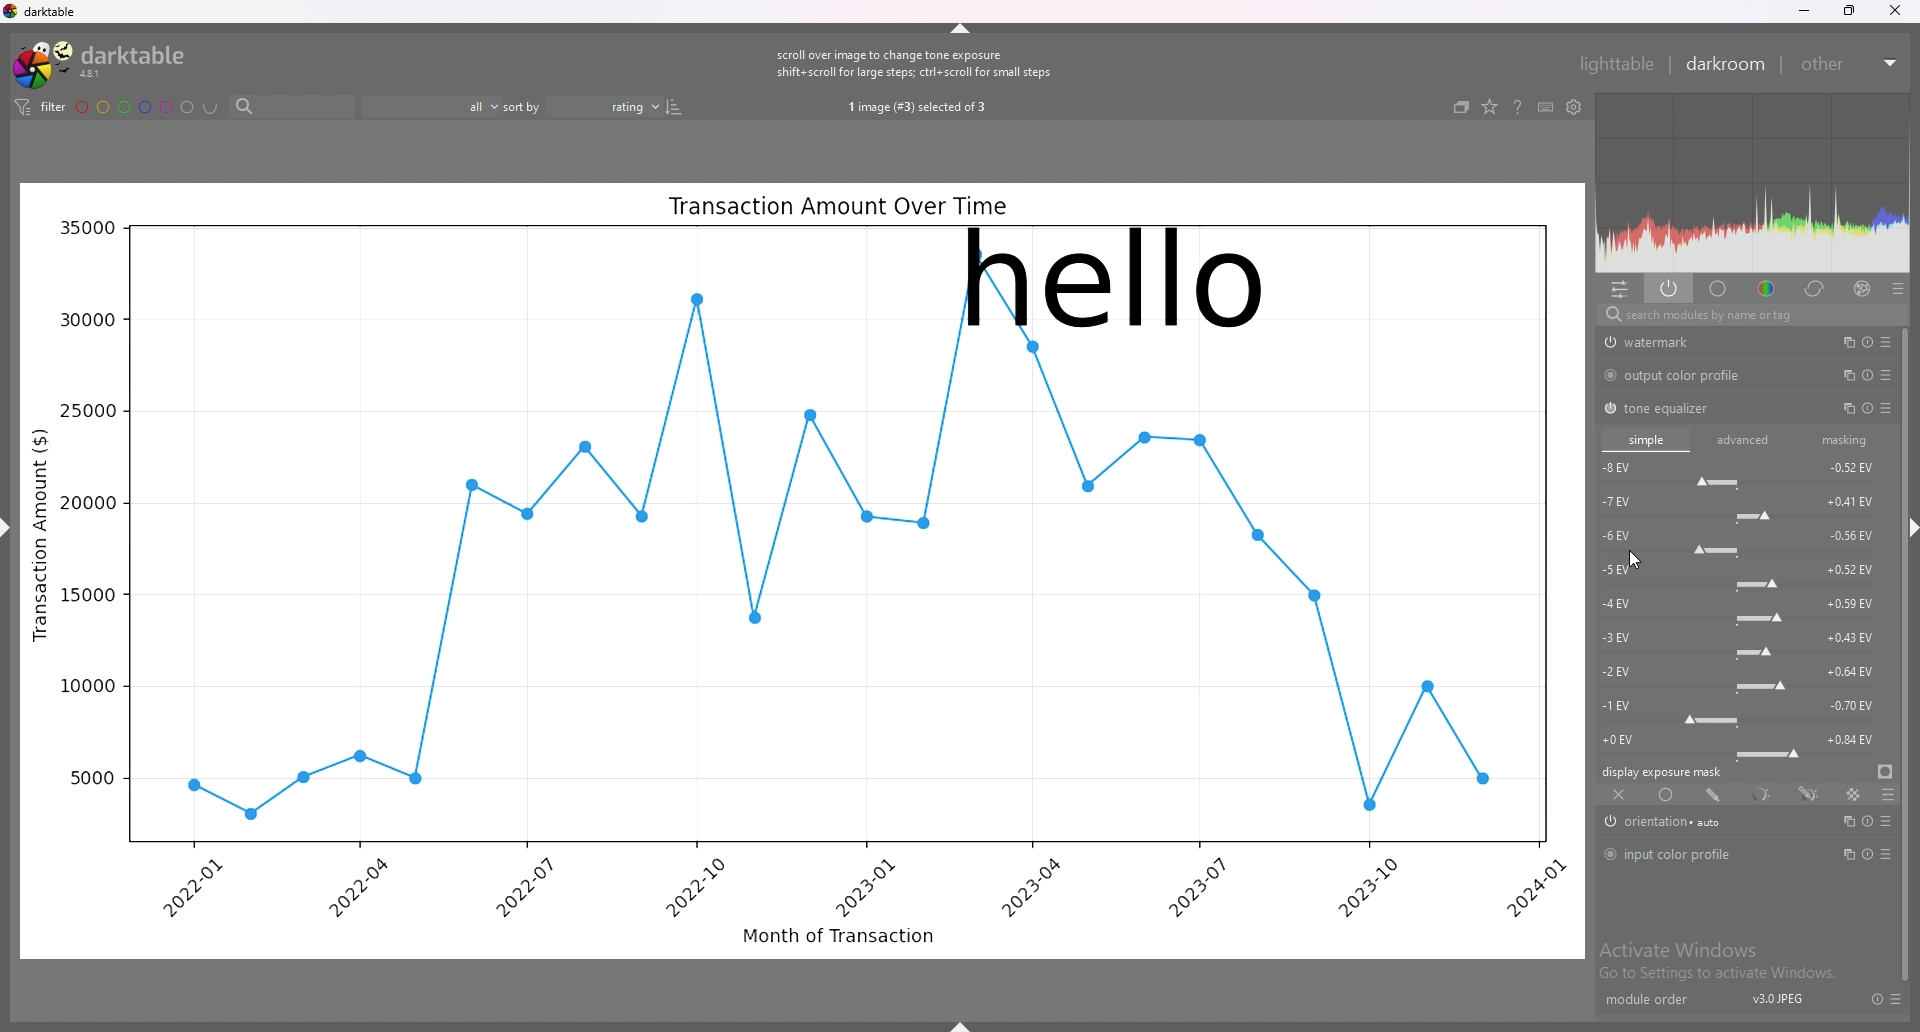 This screenshot has width=1920, height=1032. I want to click on quick access panel, so click(1620, 290).